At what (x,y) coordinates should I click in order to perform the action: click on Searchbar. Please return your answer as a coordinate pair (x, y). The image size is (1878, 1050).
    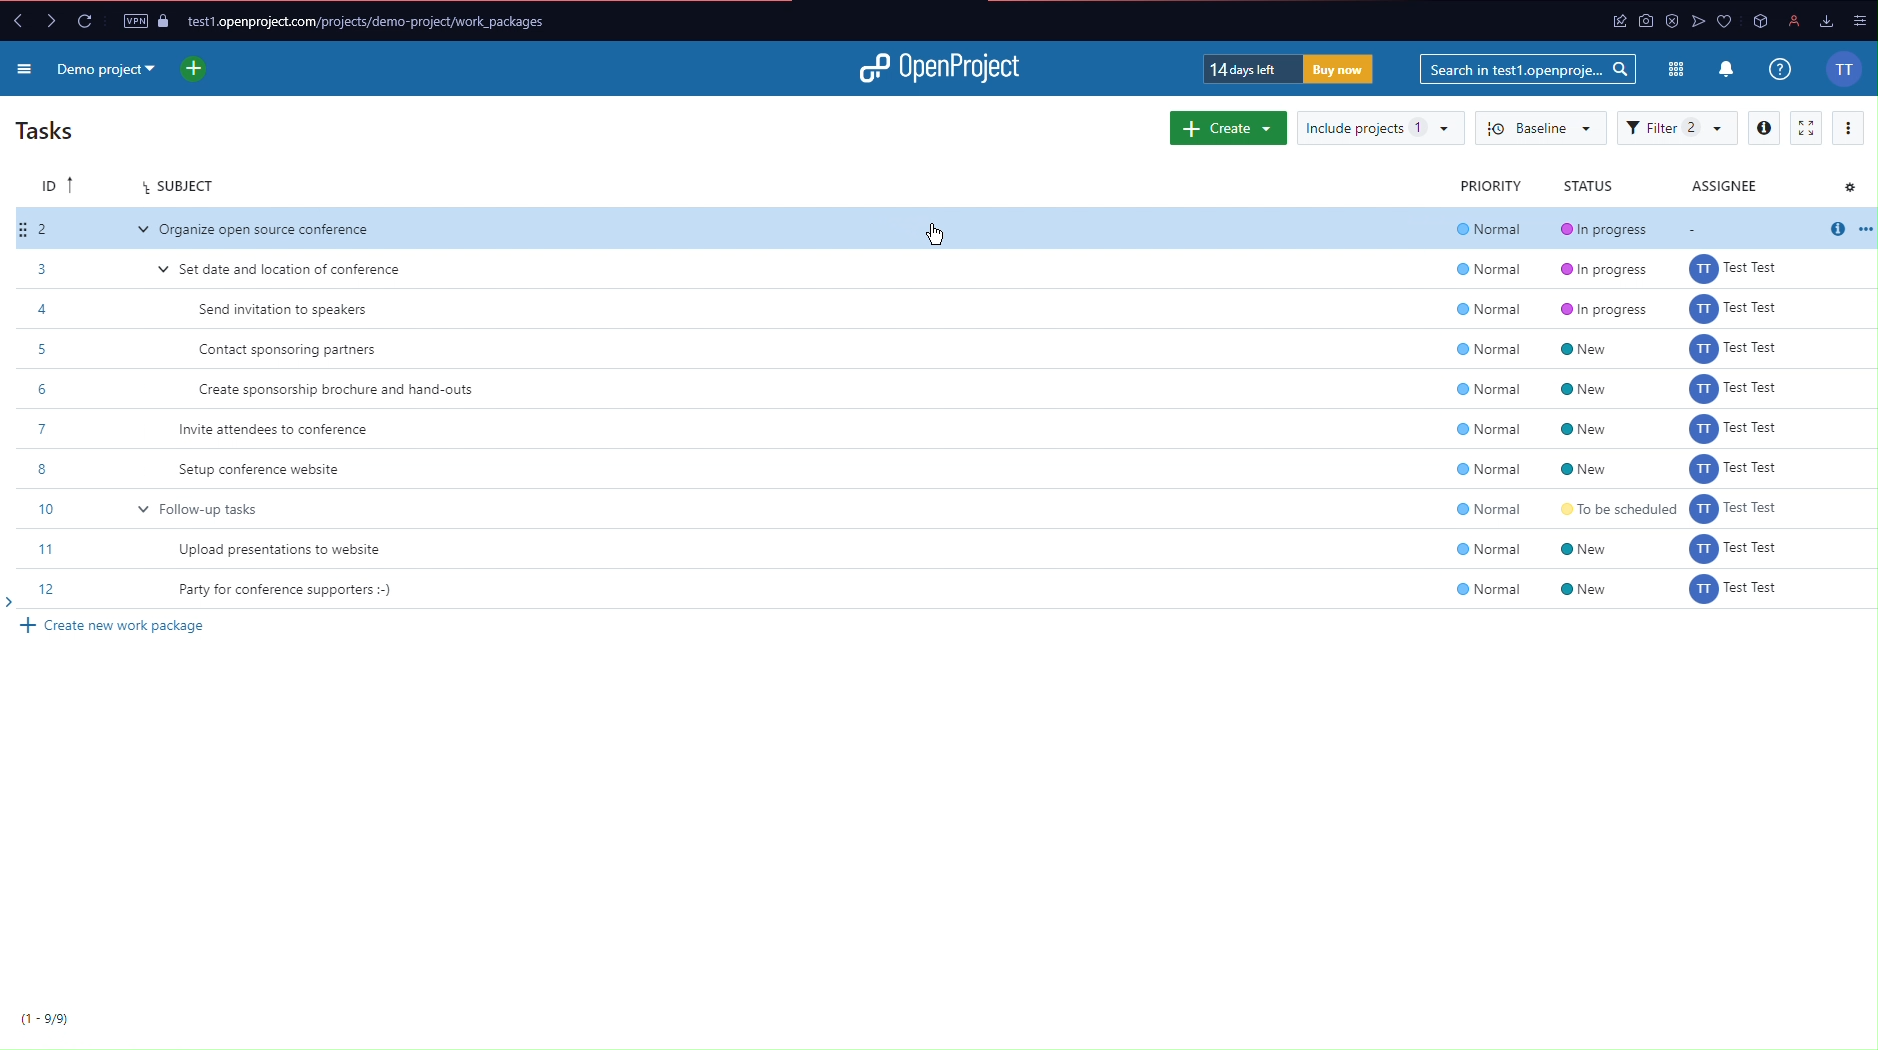
    Looking at the image, I should click on (1529, 70).